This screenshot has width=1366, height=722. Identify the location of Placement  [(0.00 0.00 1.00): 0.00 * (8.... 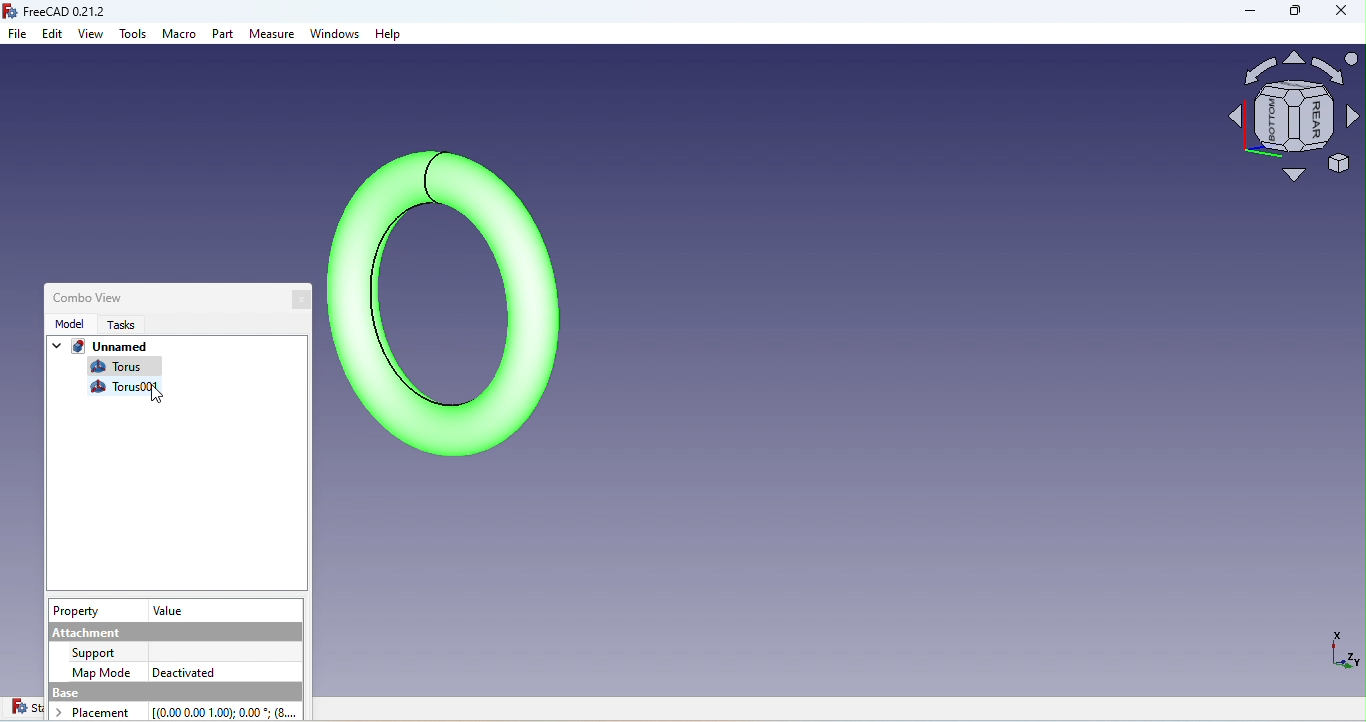
(181, 711).